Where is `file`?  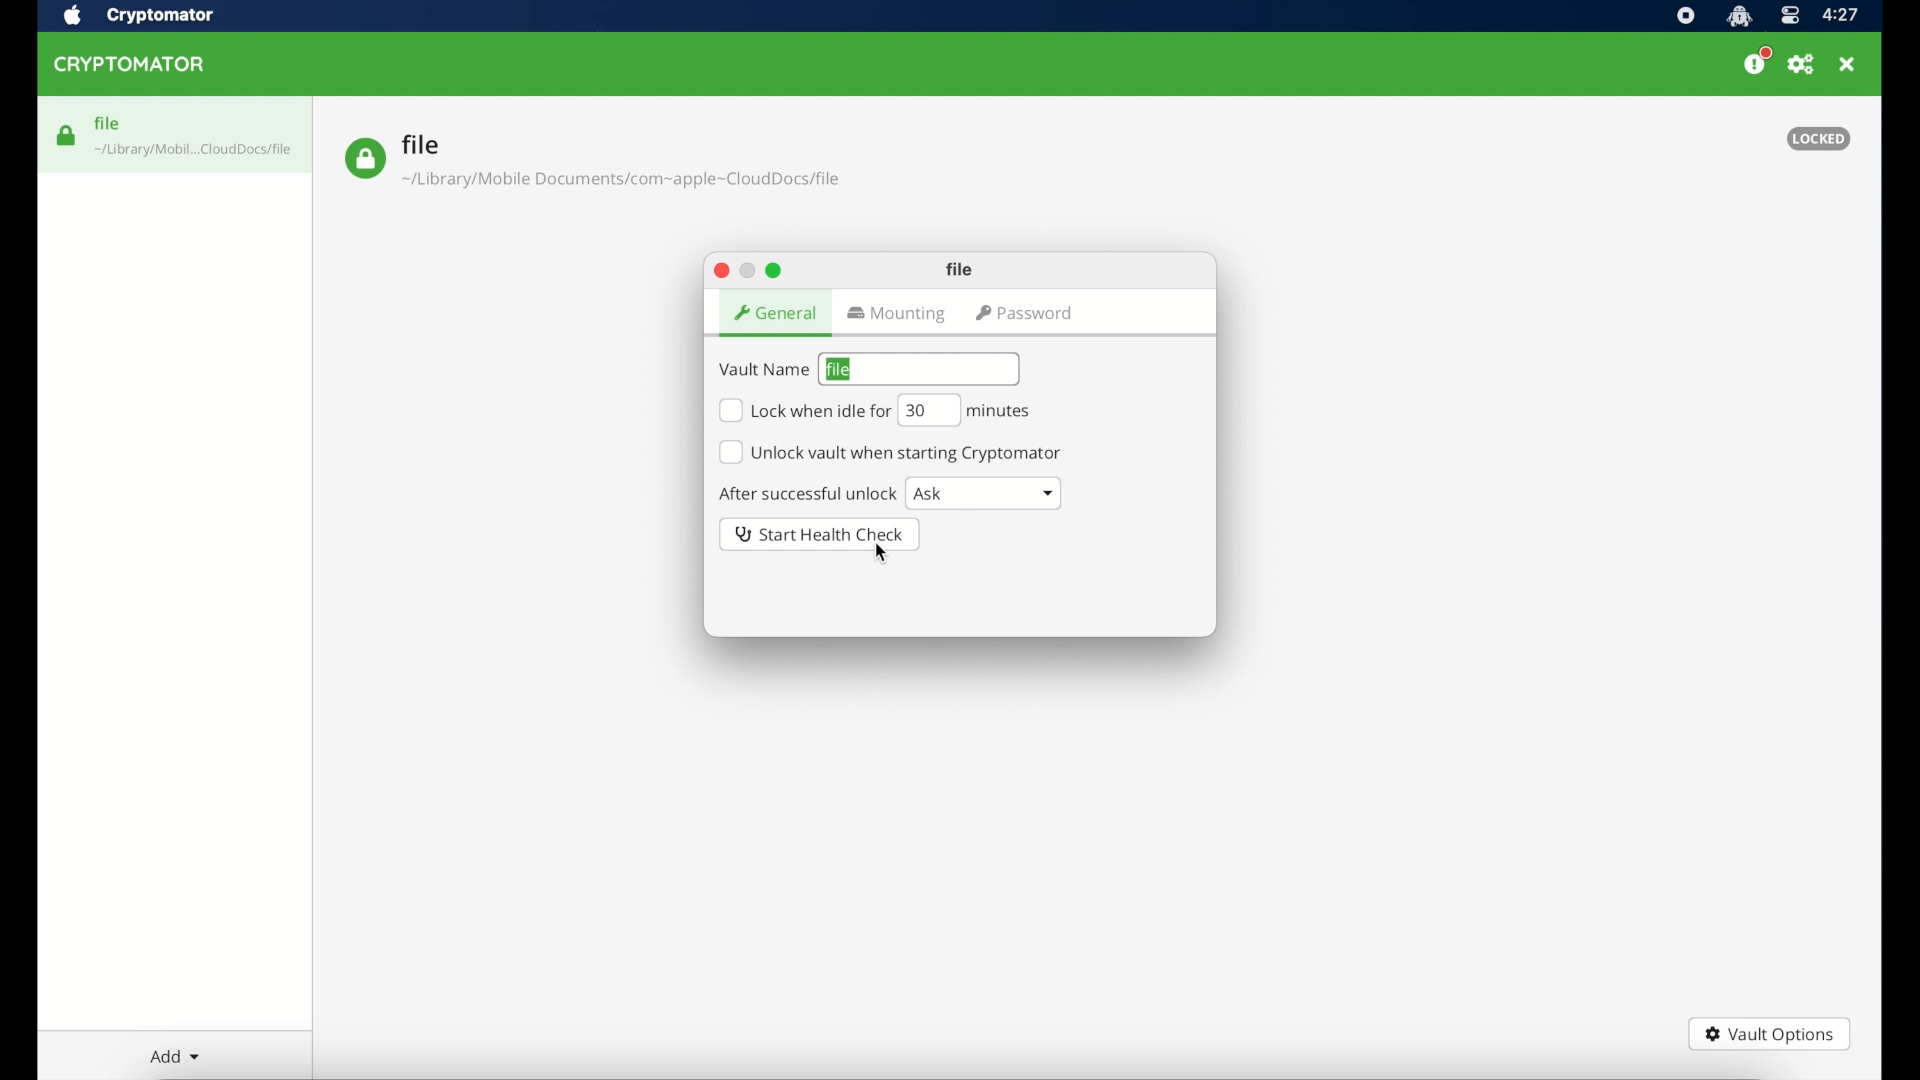 file is located at coordinates (592, 161).